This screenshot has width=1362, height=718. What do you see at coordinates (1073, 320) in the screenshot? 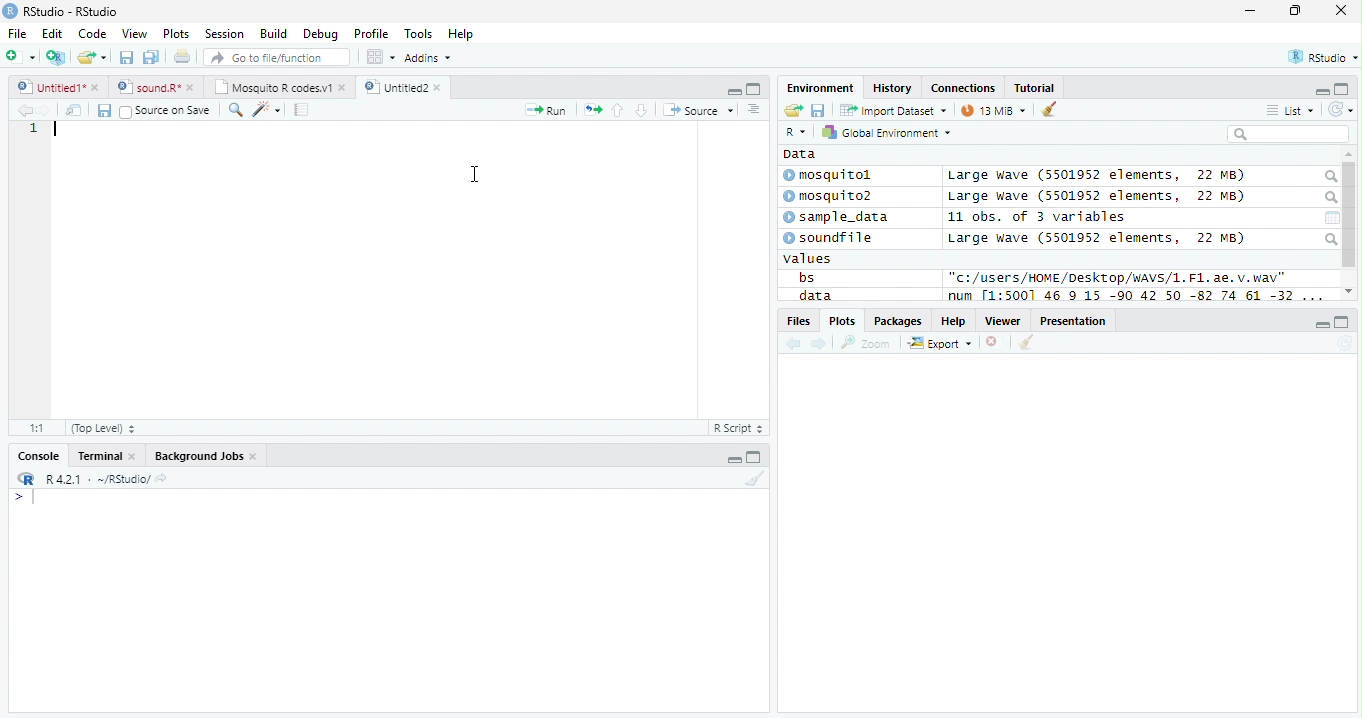
I see `Presentation` at bounding box center [1073, 320].